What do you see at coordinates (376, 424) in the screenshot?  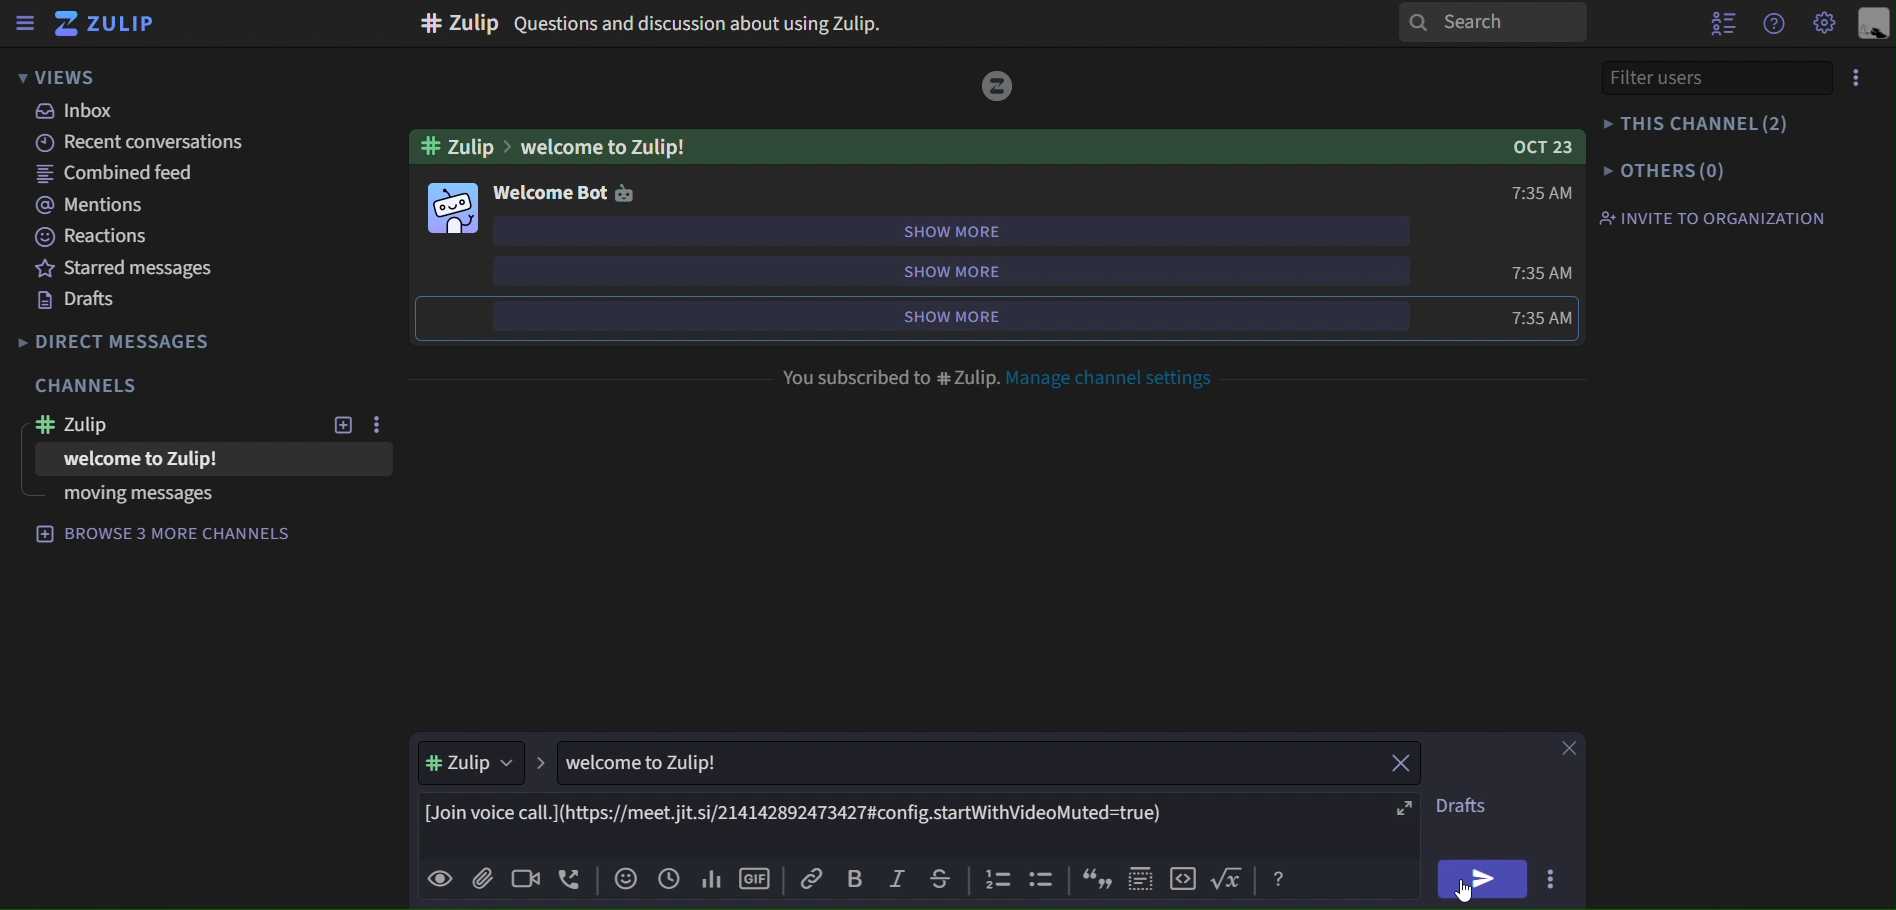 I see `more options` at bounding box center [376, 424].